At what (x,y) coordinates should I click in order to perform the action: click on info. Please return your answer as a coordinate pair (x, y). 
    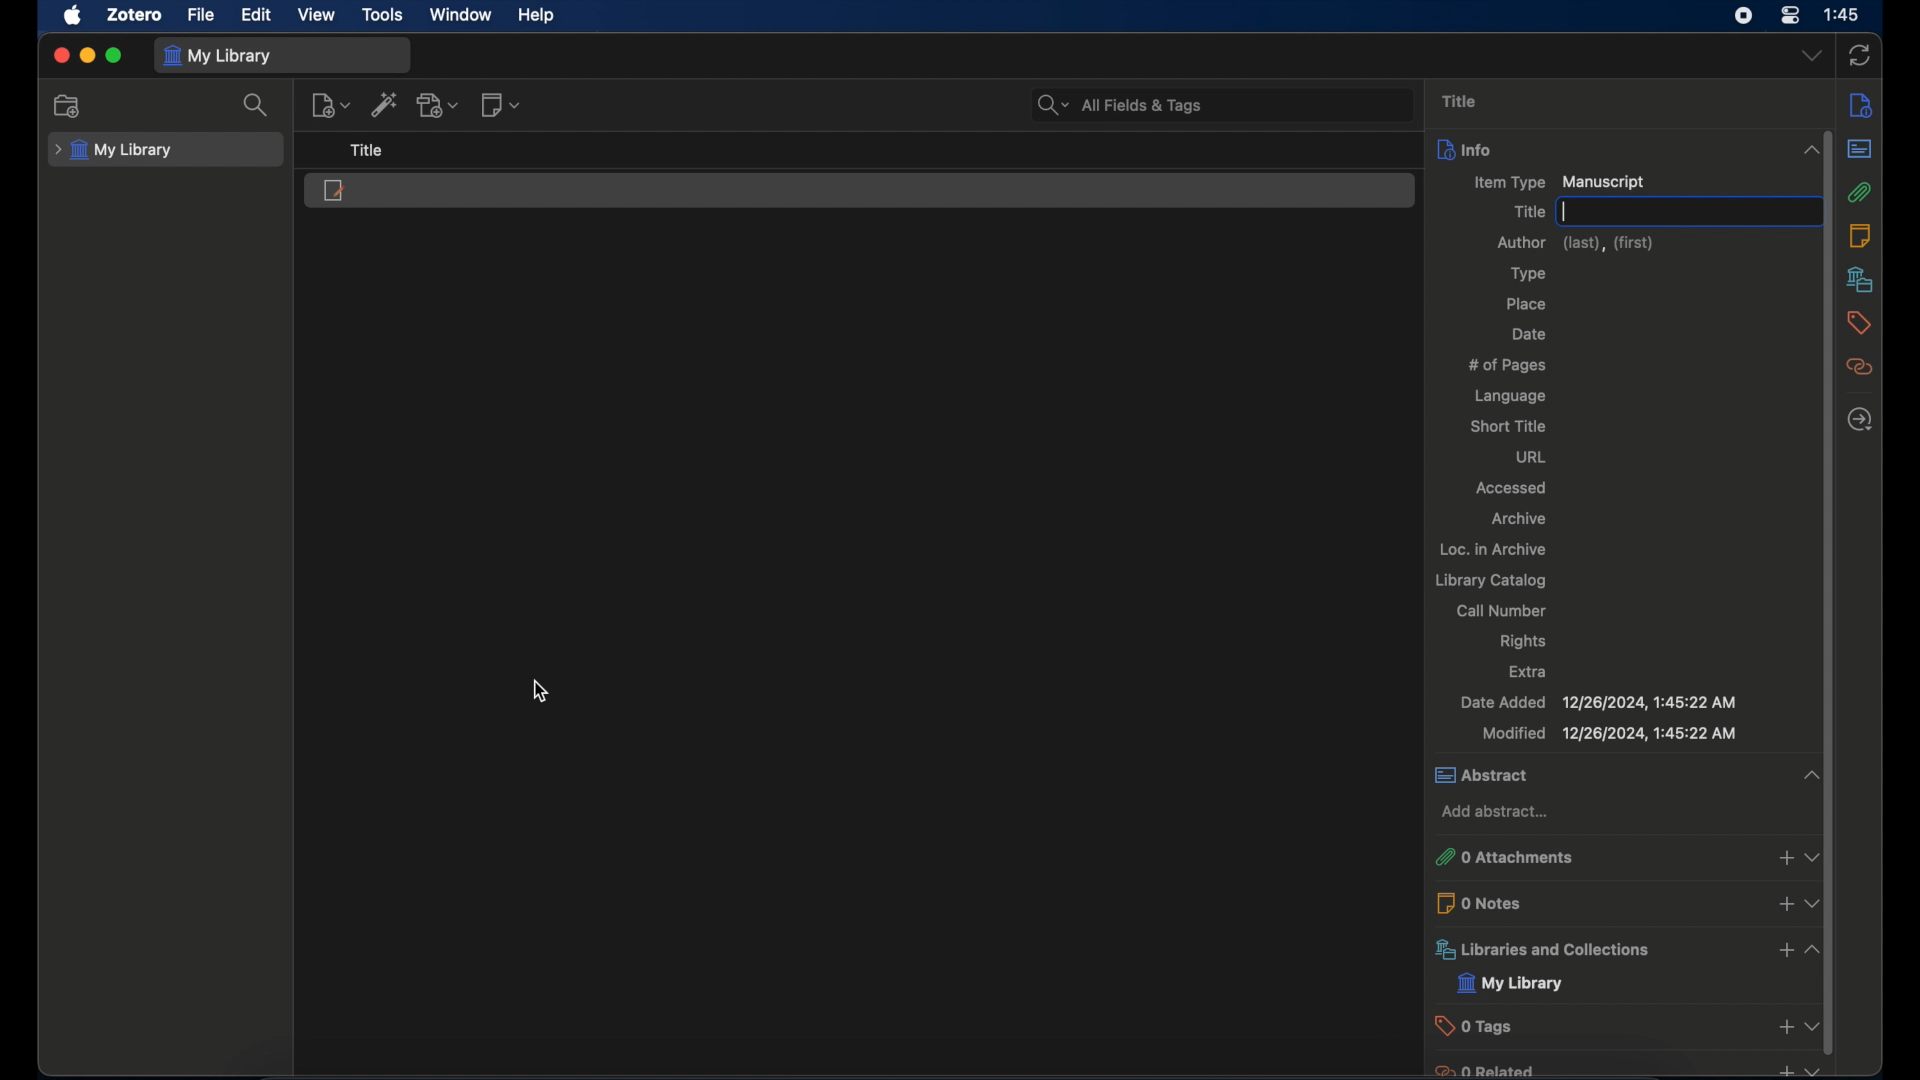
    Looking at the image, I should click on (1860, 105).